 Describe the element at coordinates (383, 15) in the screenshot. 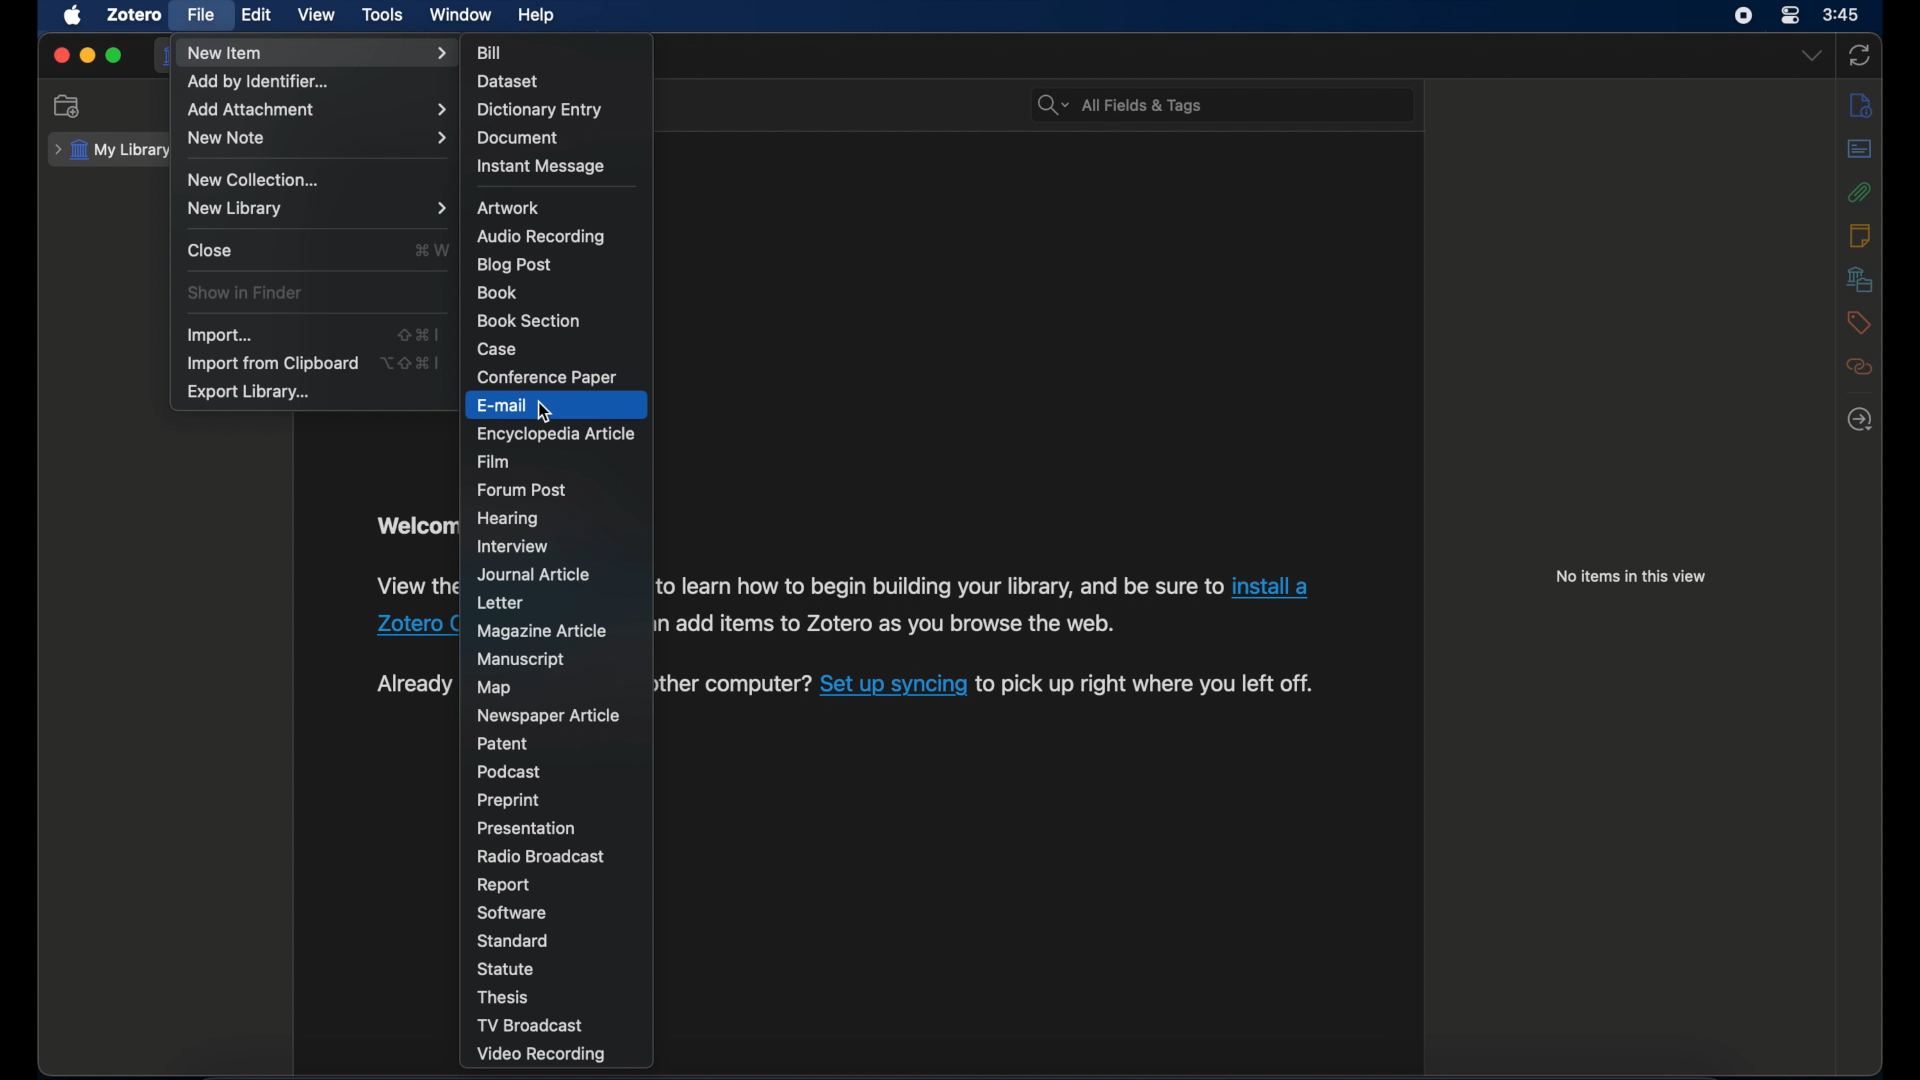

I see `tools` at that location.